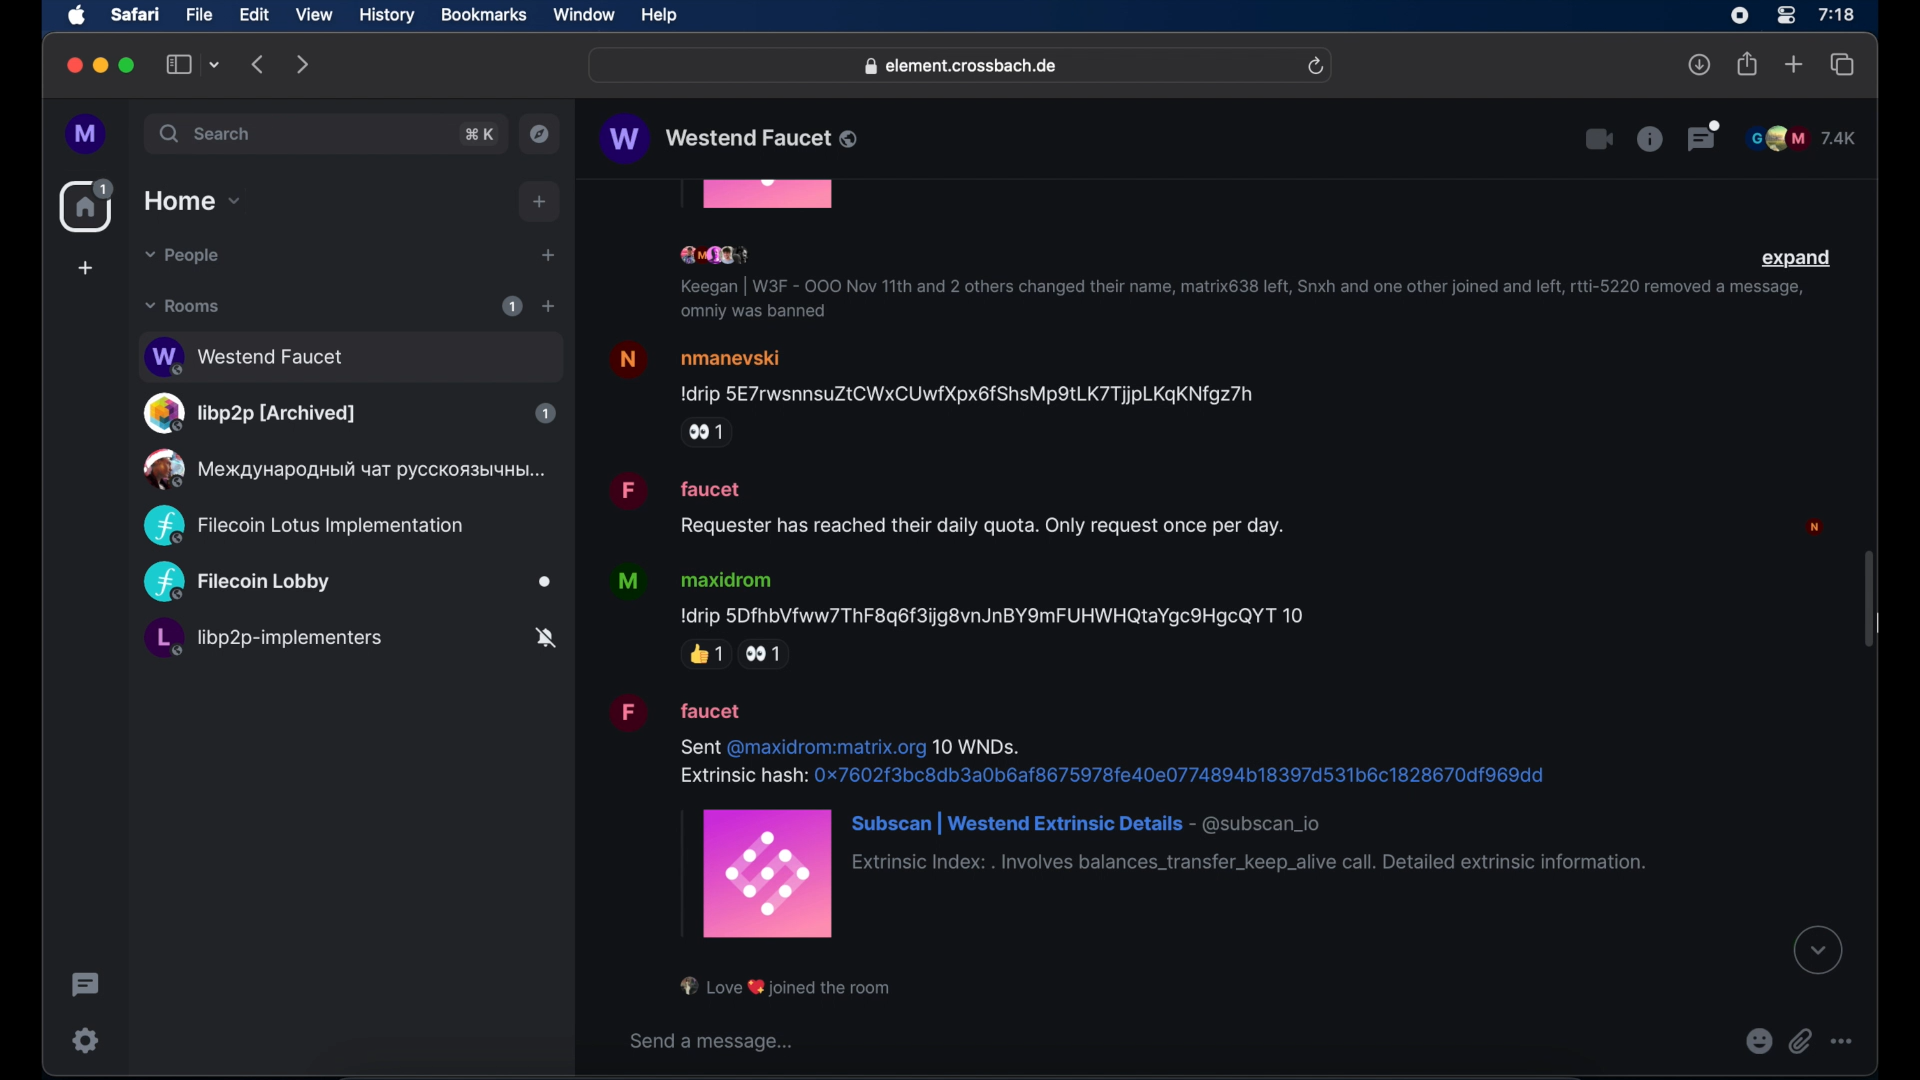 The image size is (1920, 1080). I want to click on file, so click(199, 15).